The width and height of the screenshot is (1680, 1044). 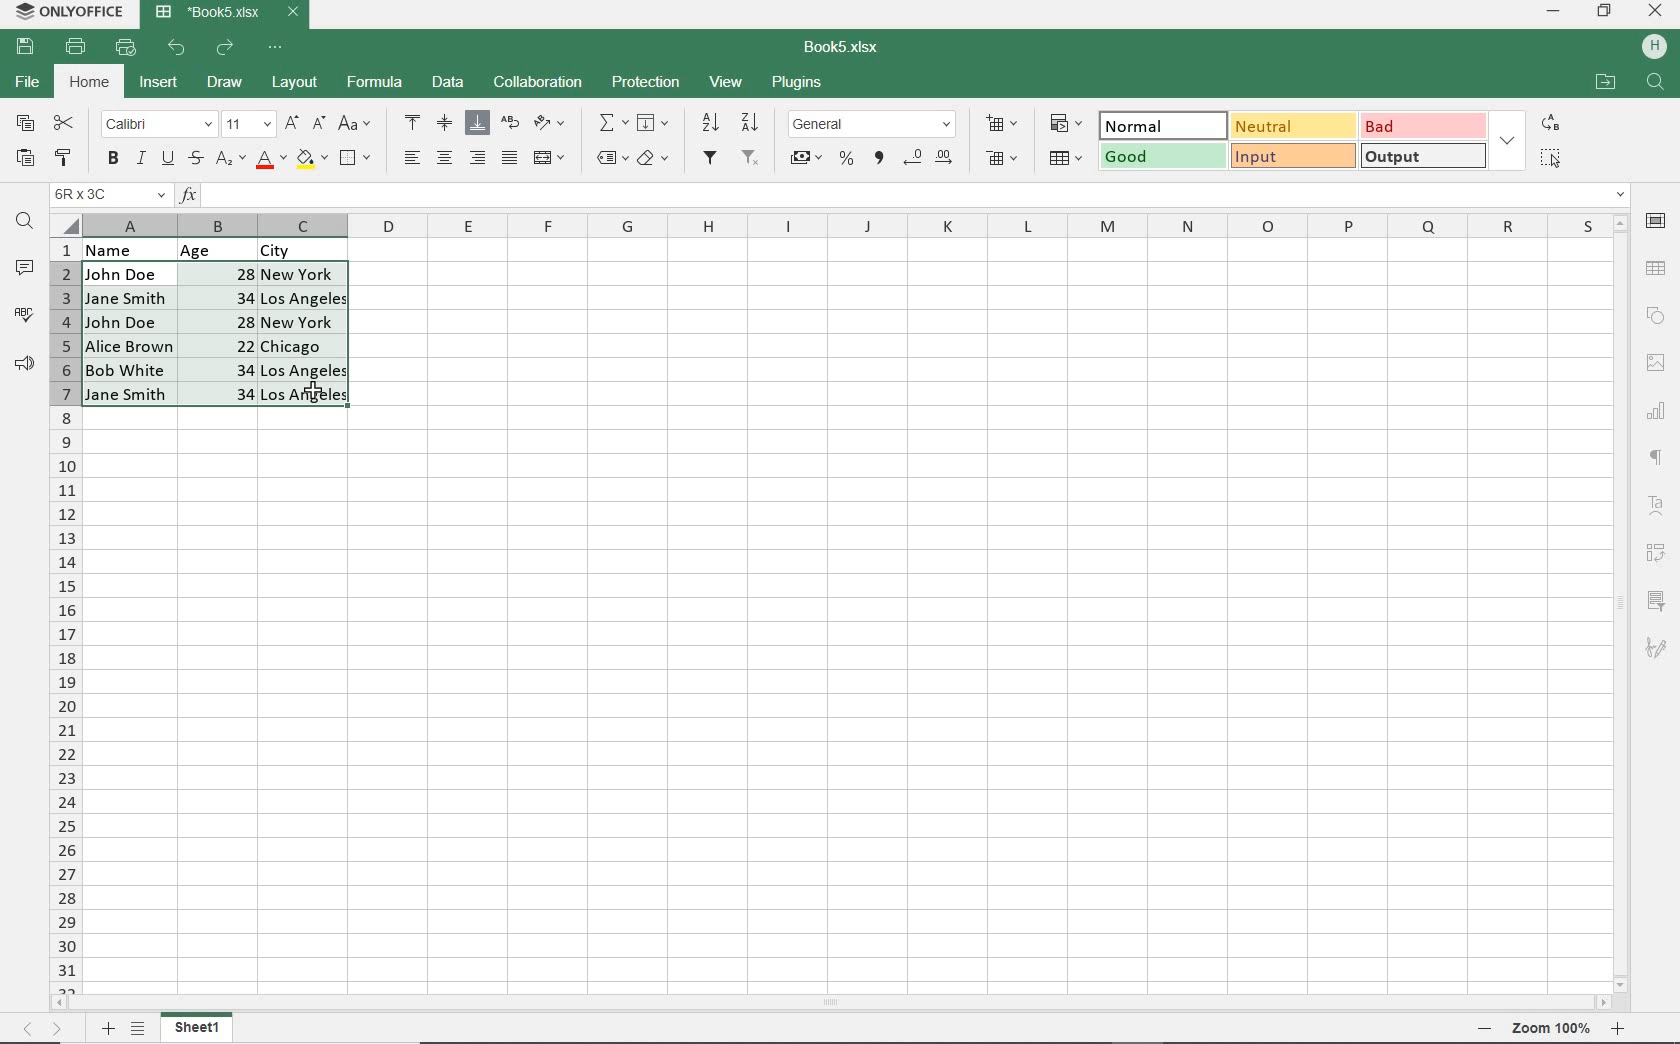 What do you see at coordinates (1605, 84) in the screenshot?
I see `OPEN FILE LOCATION` at bounding box center [1605, 84].